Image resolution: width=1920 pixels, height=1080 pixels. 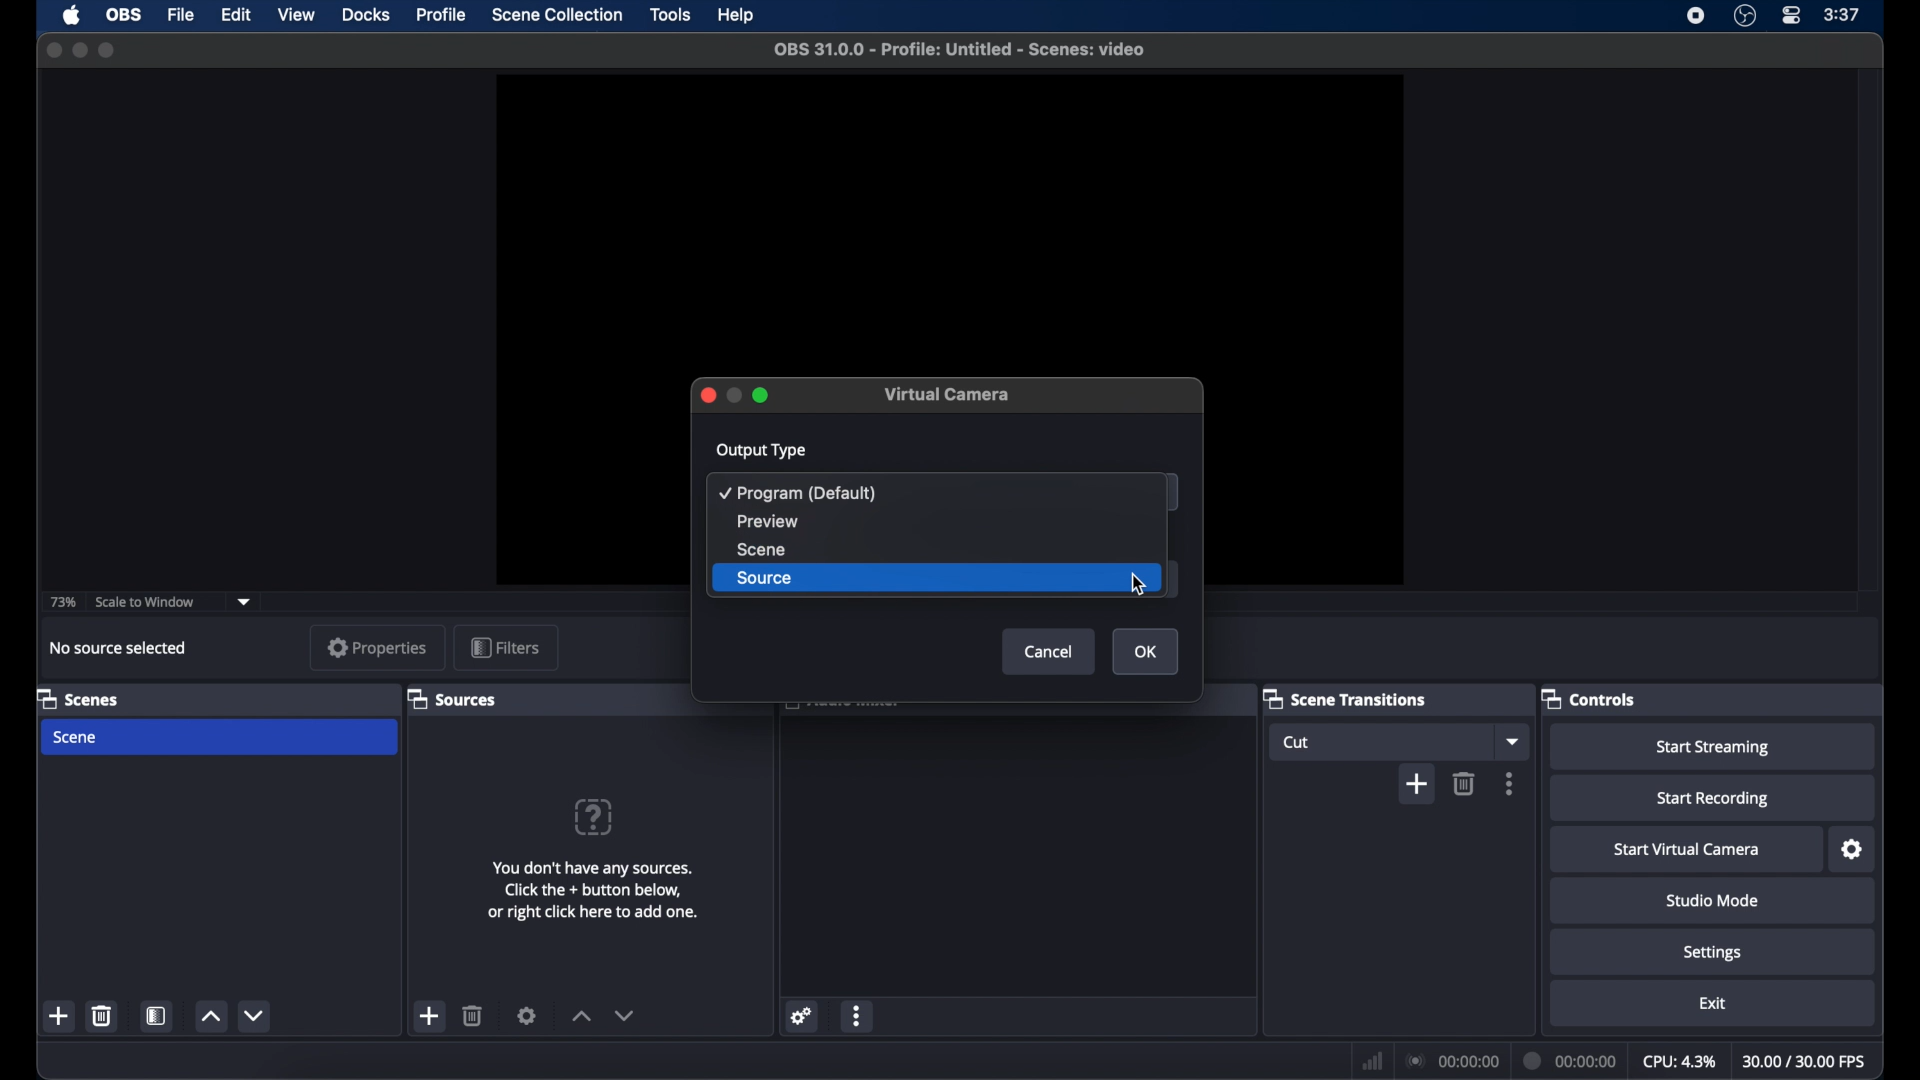 What do you see at coordinates (591, 895) in the screenshot?
I see `You don't have any sources.
Click the + button below,
or right click here to add one.` at bounding box center [591, 895].